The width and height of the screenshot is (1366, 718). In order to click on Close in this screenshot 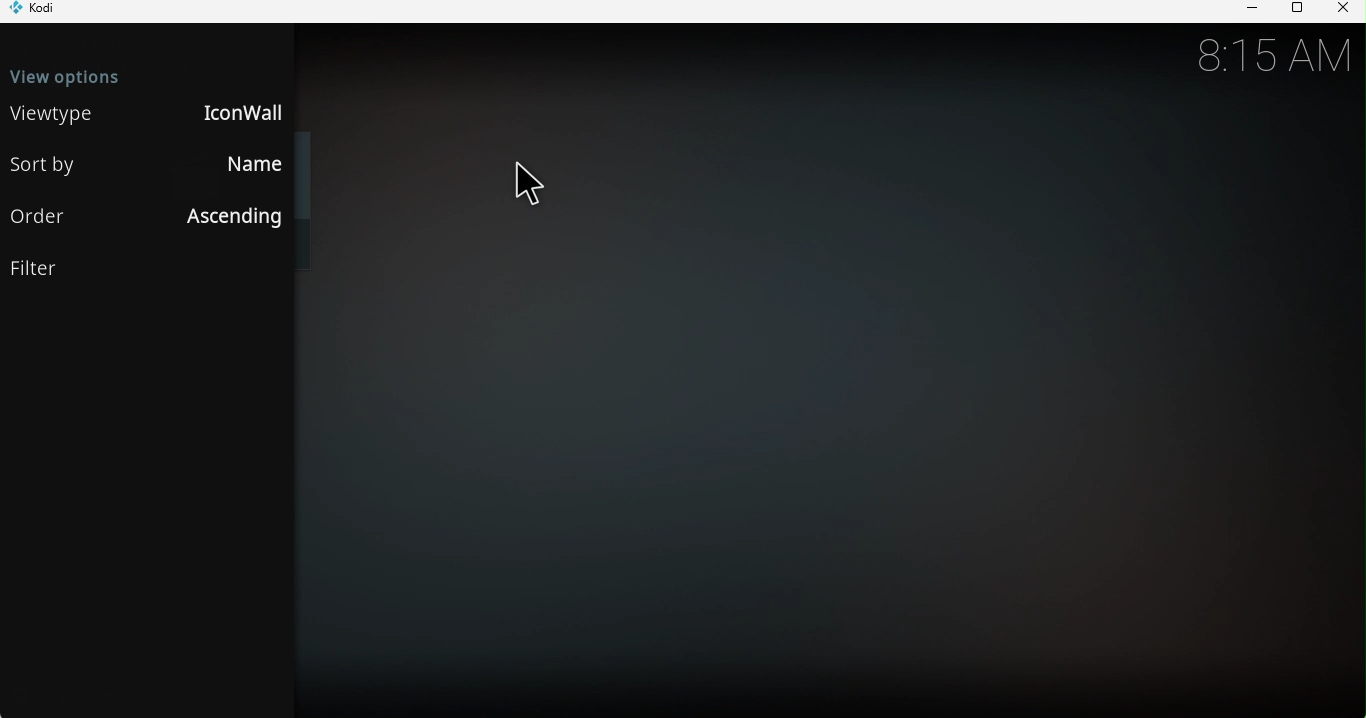, I will do `click(1342, 10)`.